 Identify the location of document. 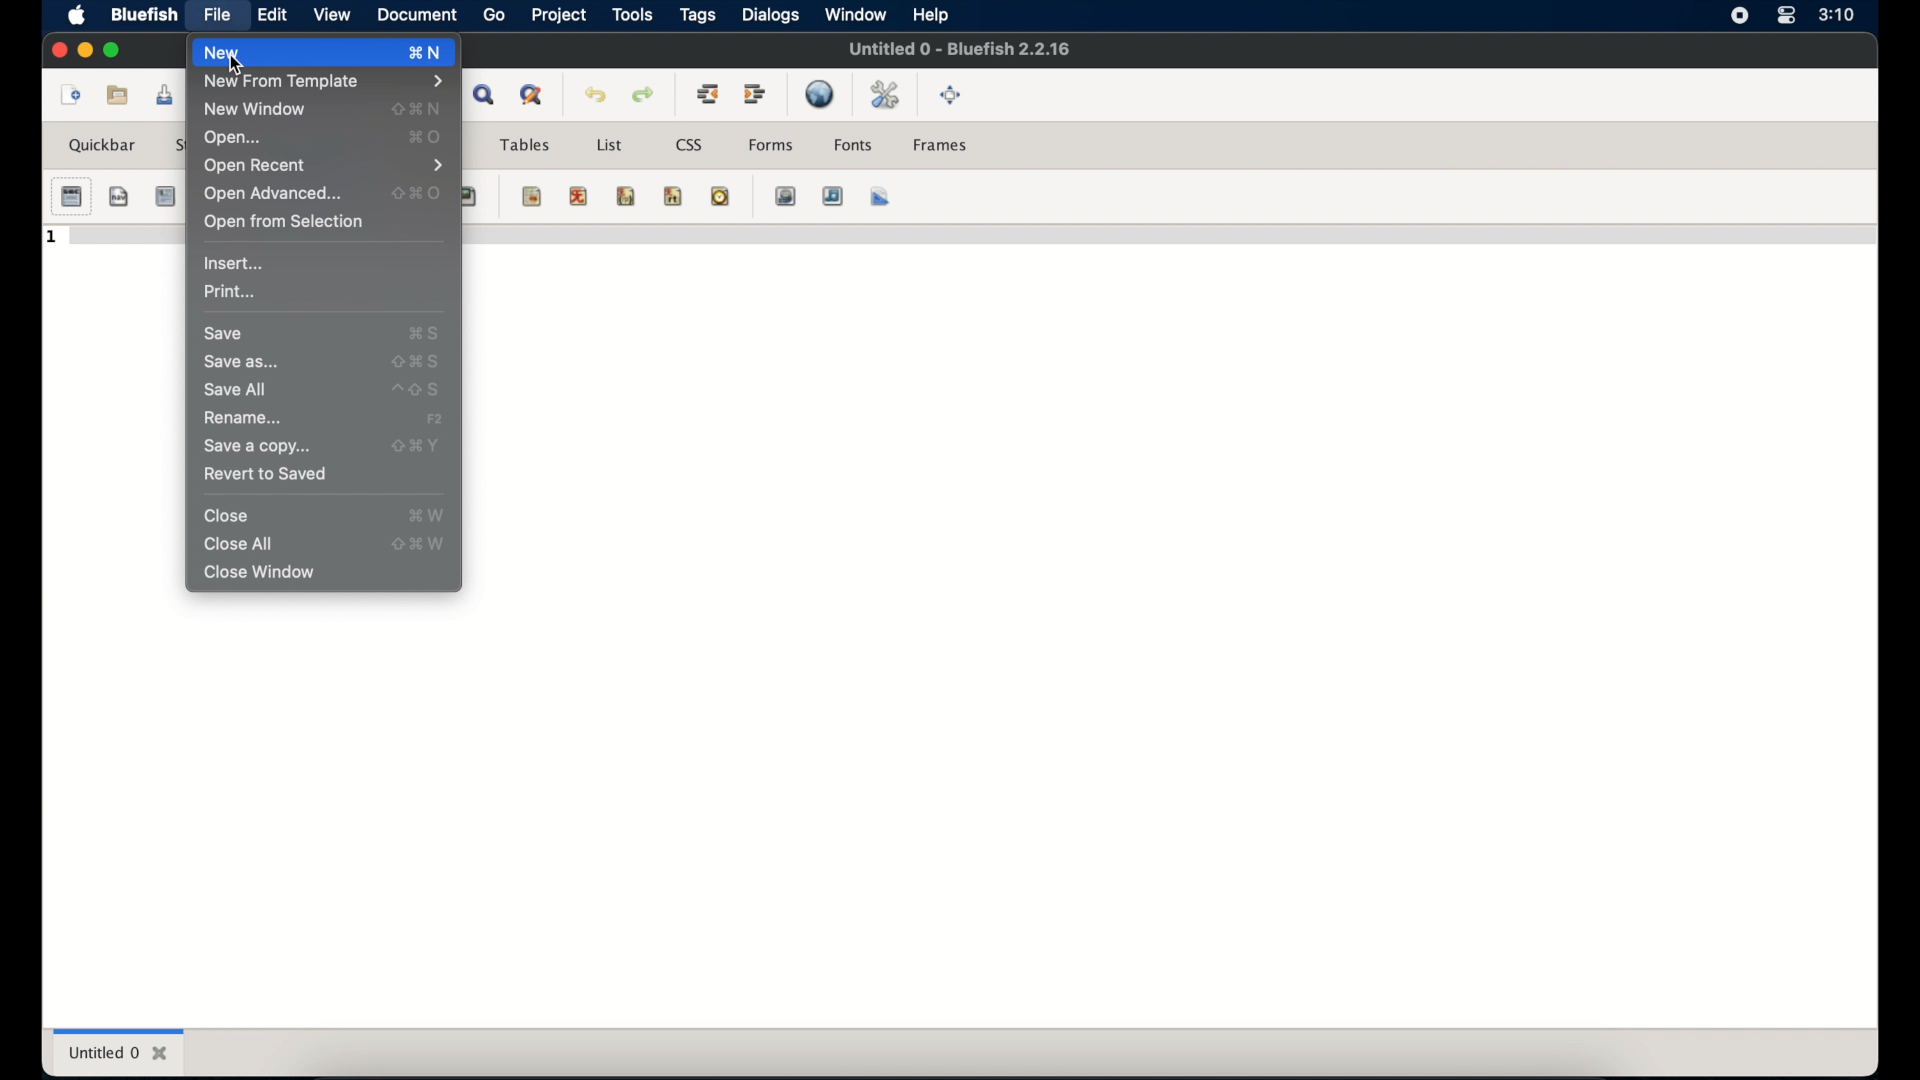
(416, 16).